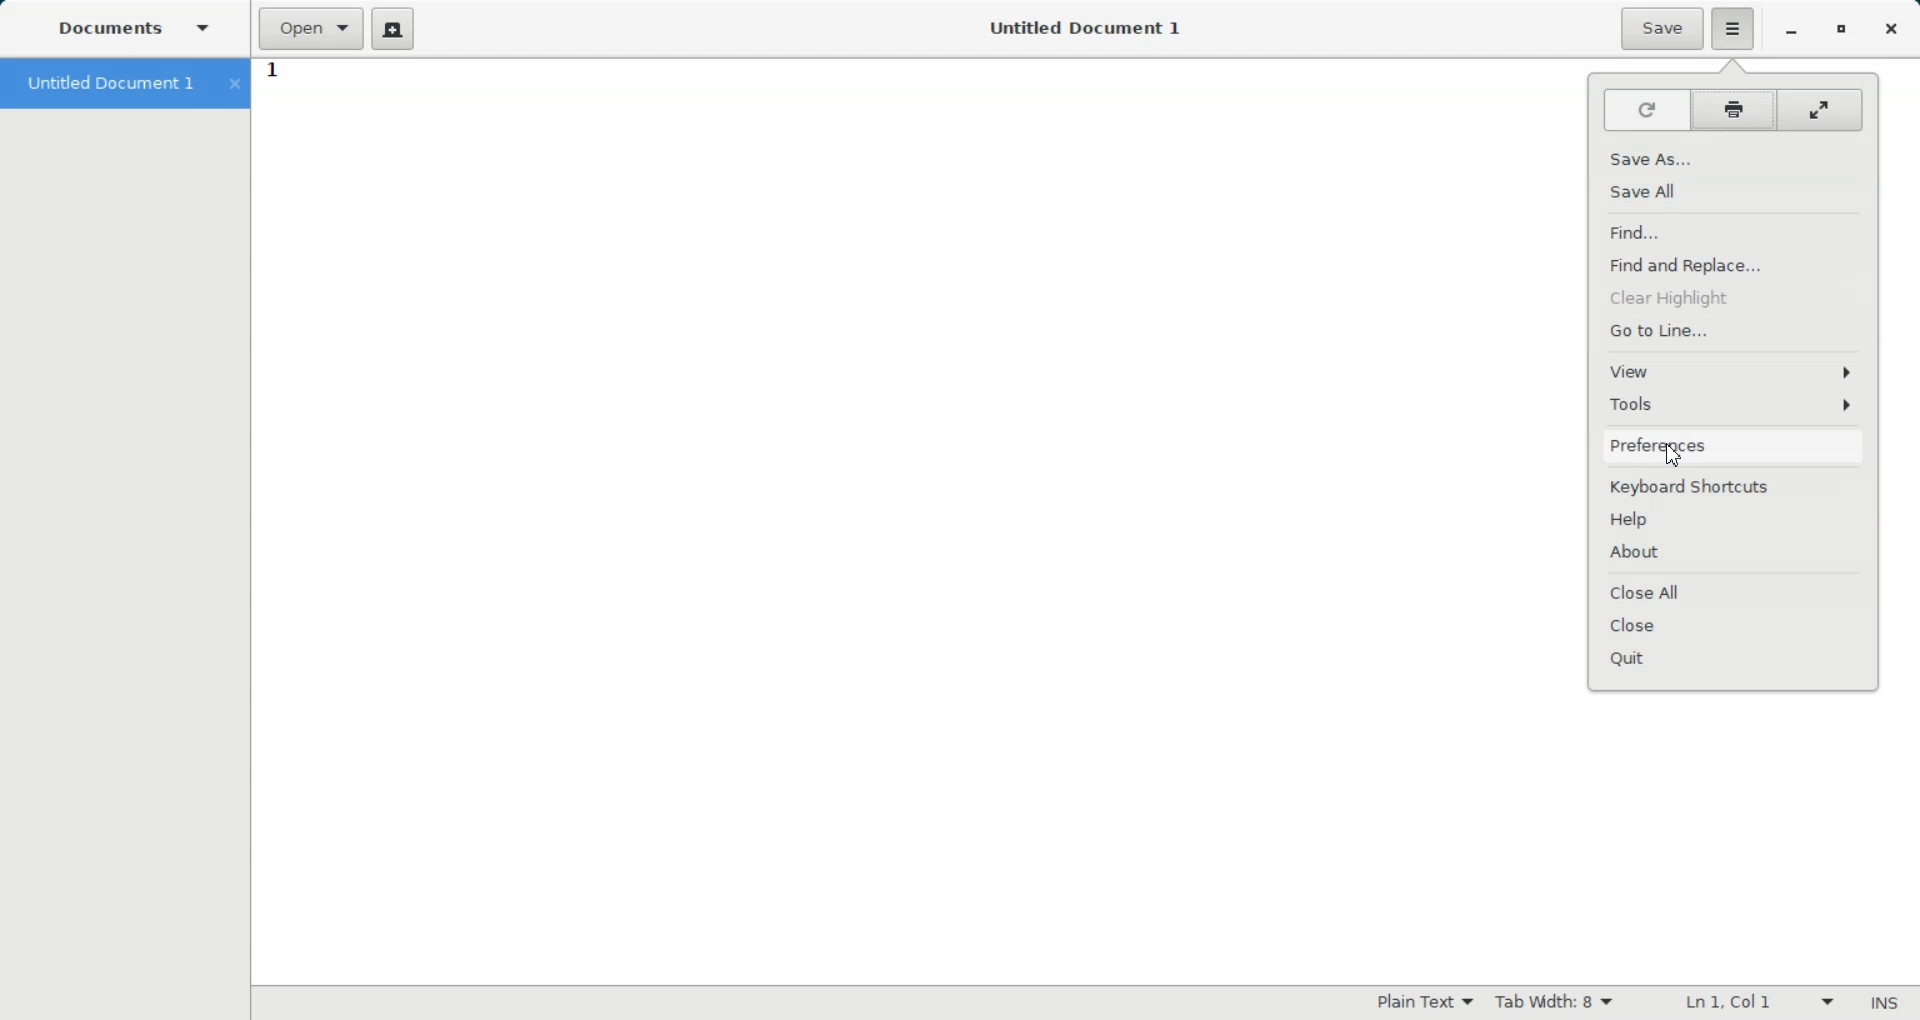  What do you see at coordinates (1735, 664) in the screenshot?
I see `Quit` at bounding box center [1735, 664].